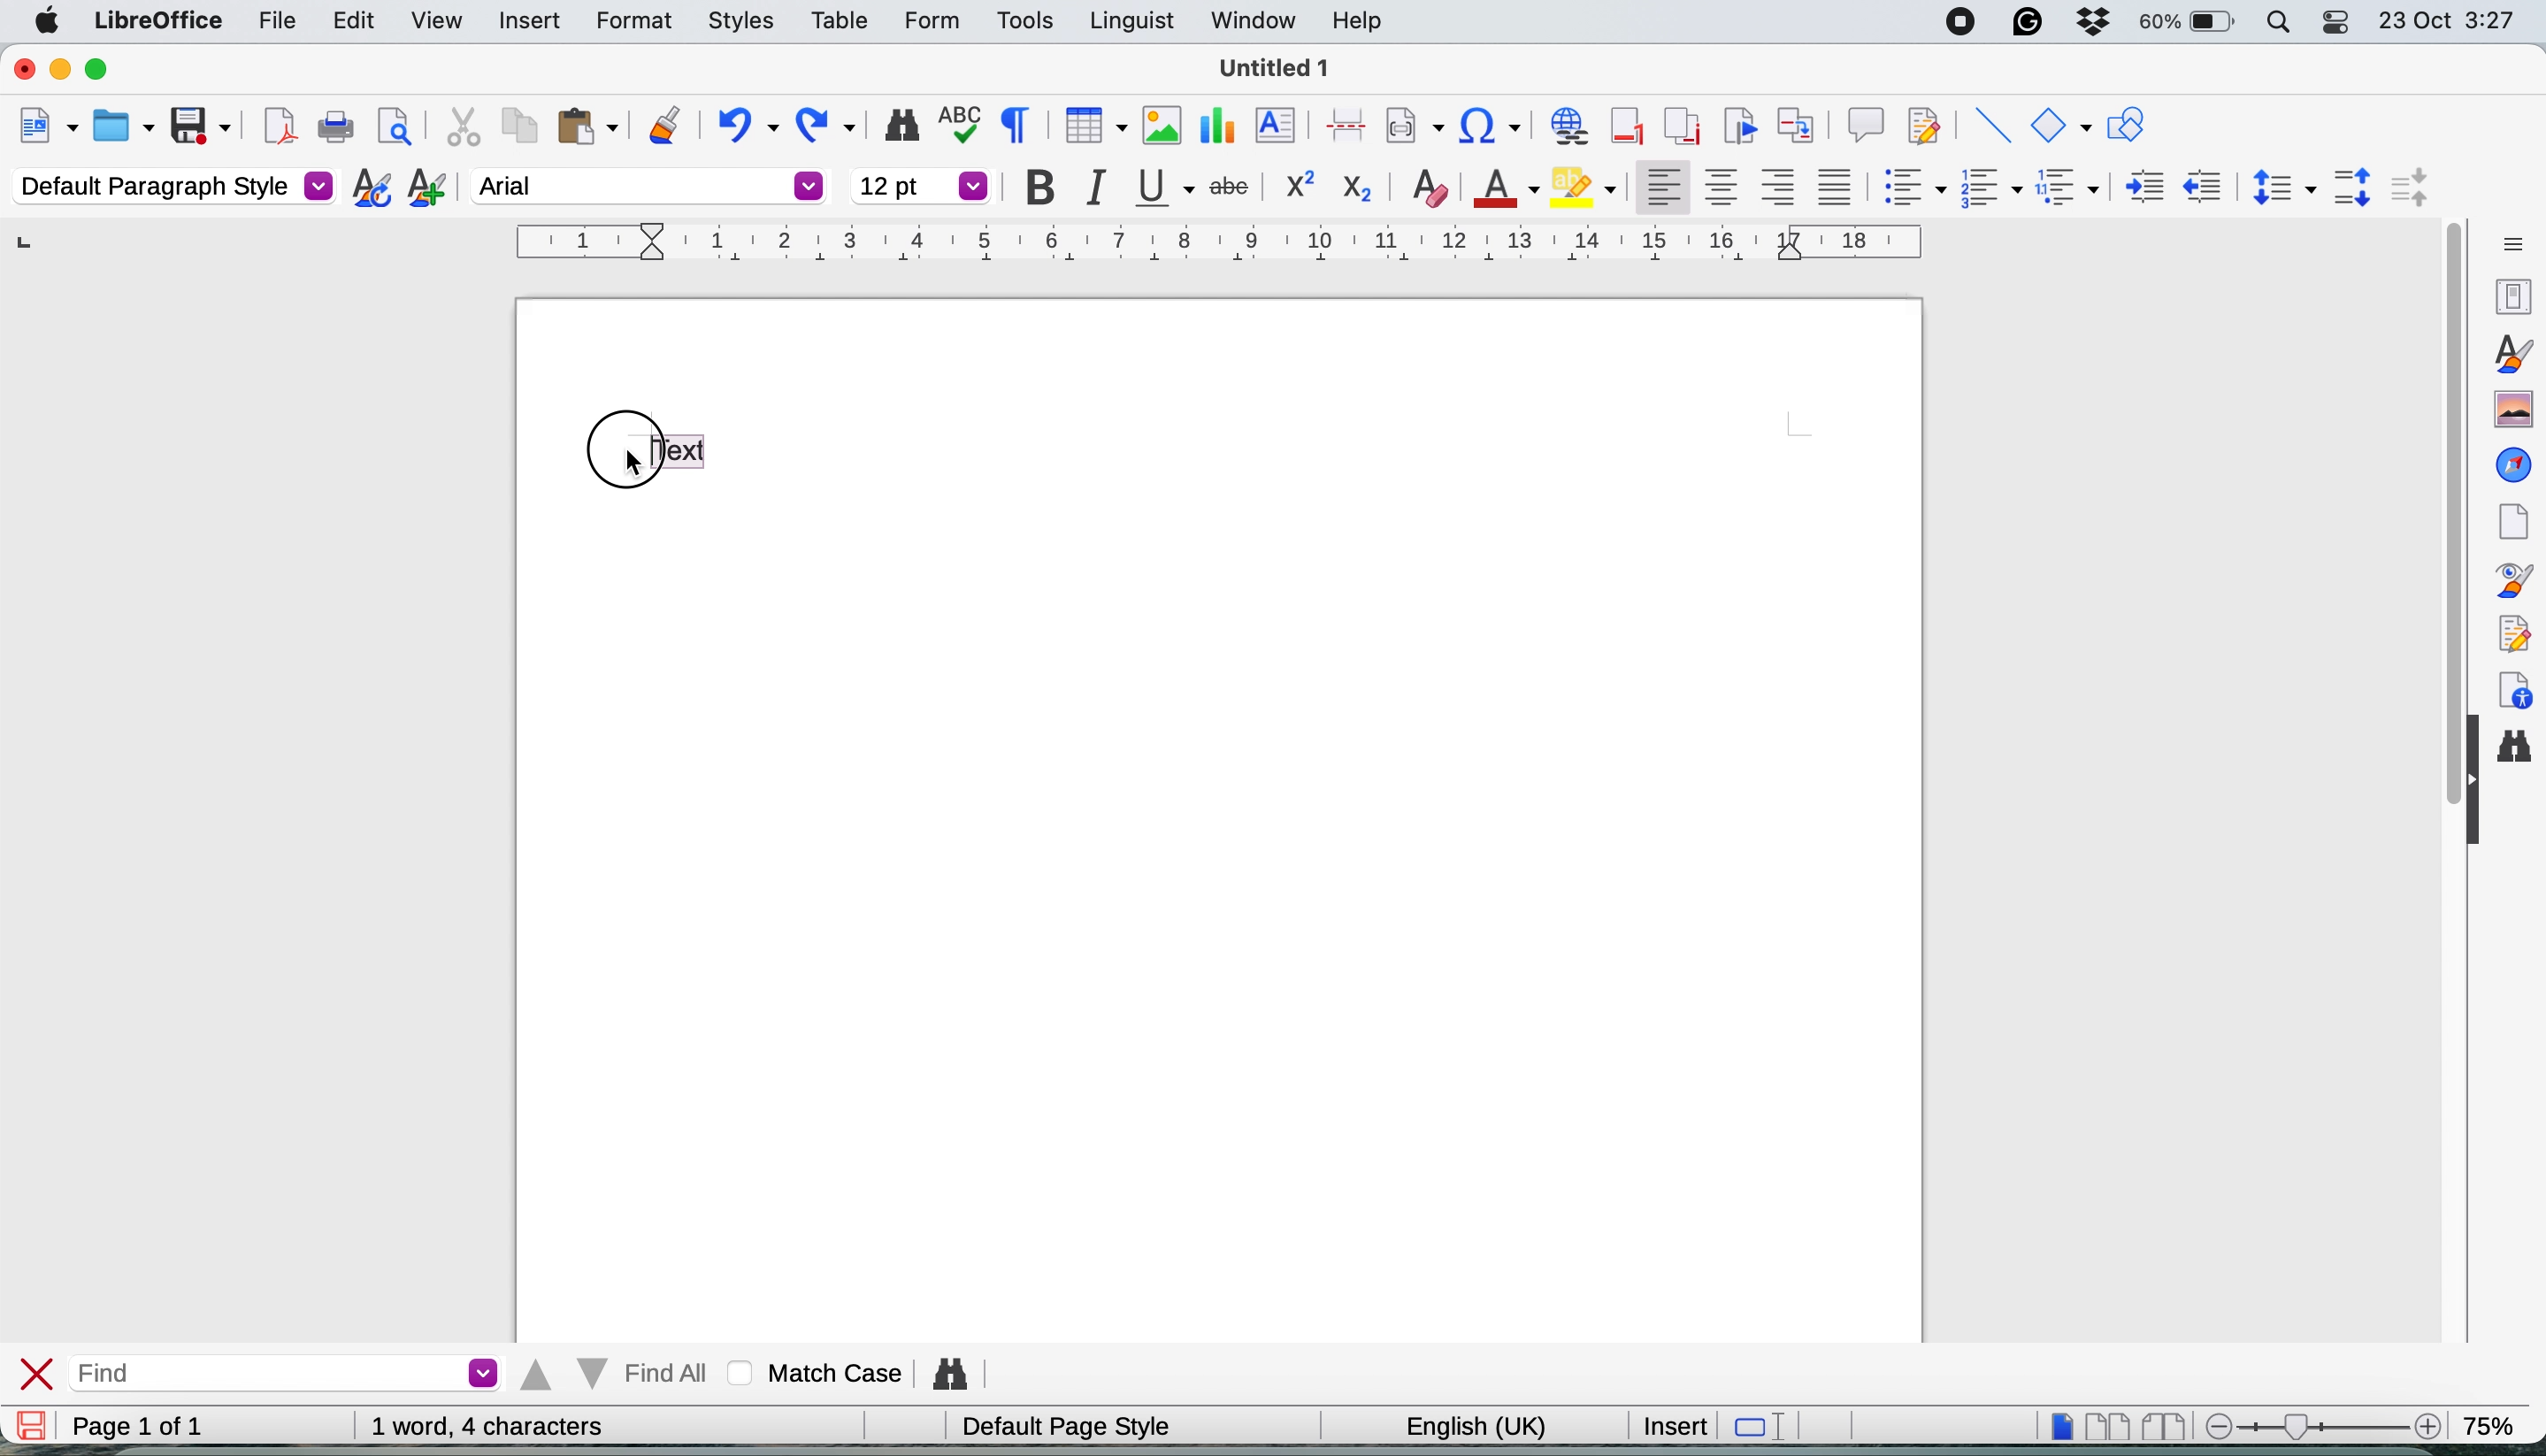 Image resolution: width=2546 pixels, height=1456 pixels. Describe the element at coordinates (1836, 185) in the screenshot. I see `justified` at that location.